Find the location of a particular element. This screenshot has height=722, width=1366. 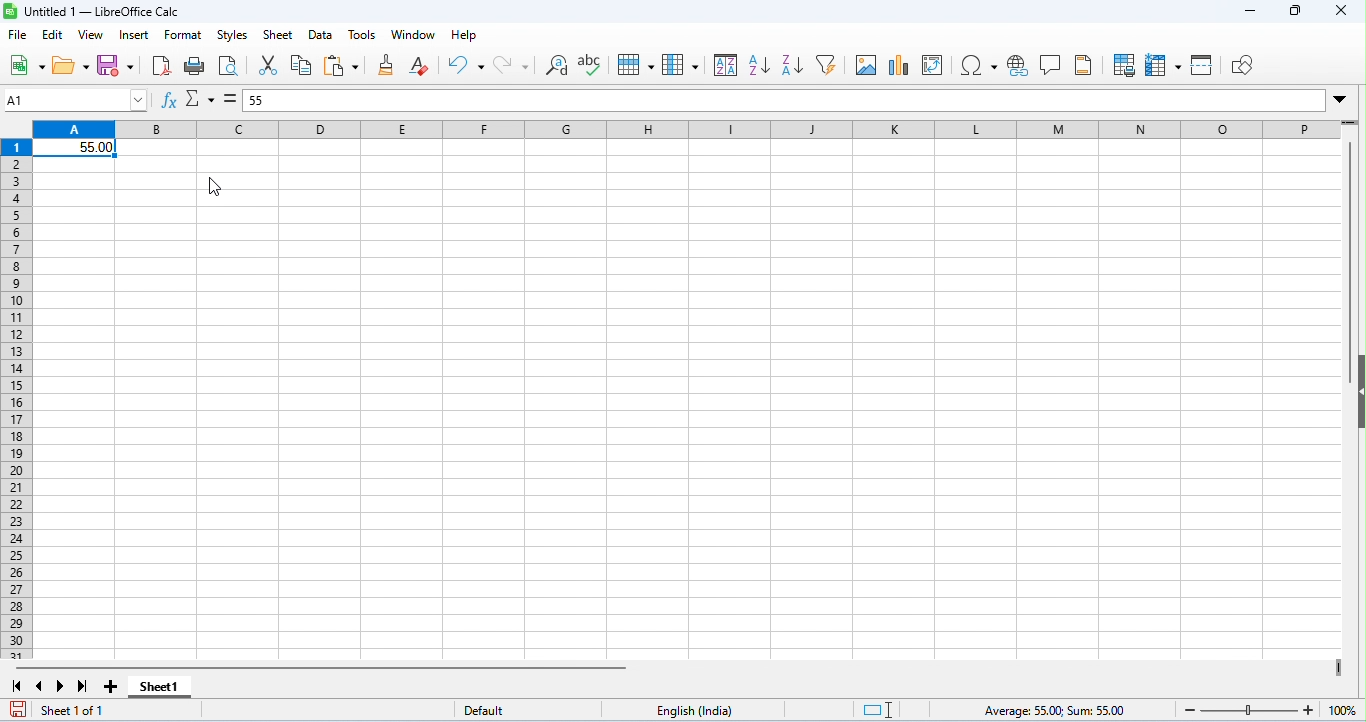

format is located at coordinates (184, 35).